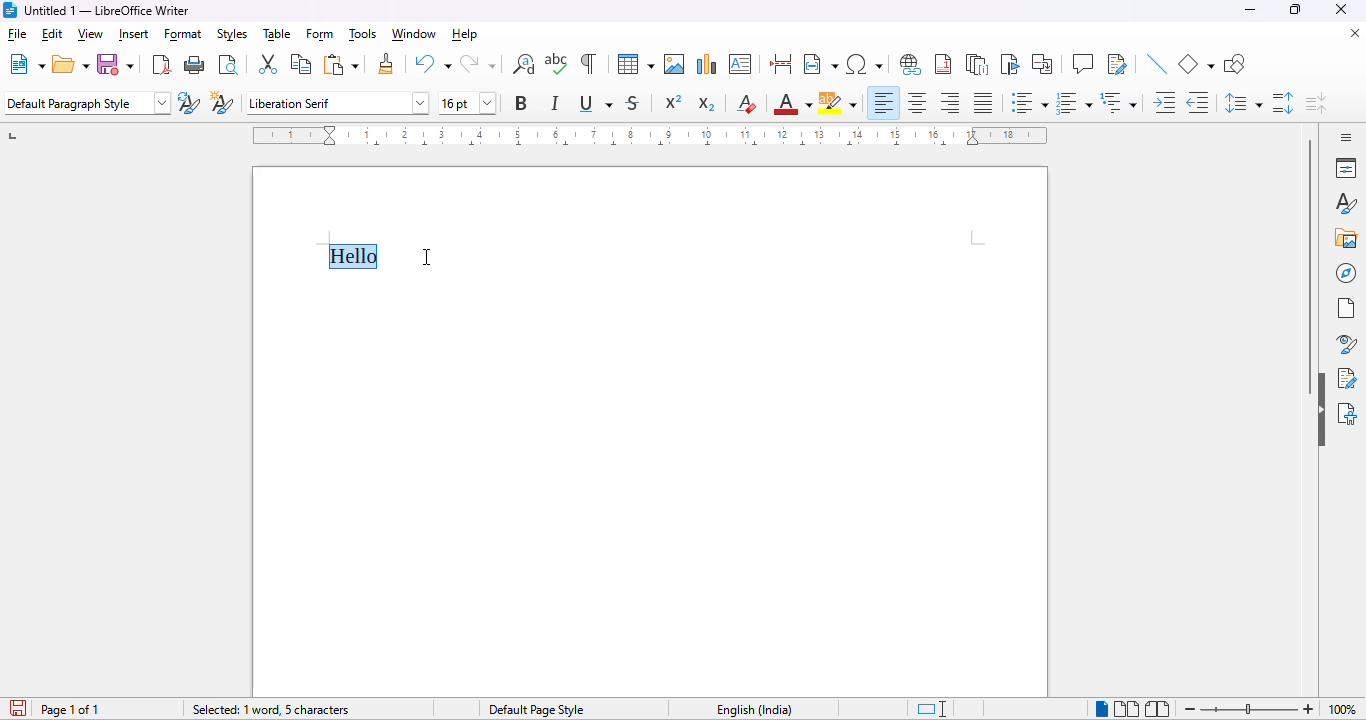 The image size is (1366, 720). What do you see at coordinates (943, 65) in the screenshot?
I see `insert footnote` at bounding box center [943, 65].